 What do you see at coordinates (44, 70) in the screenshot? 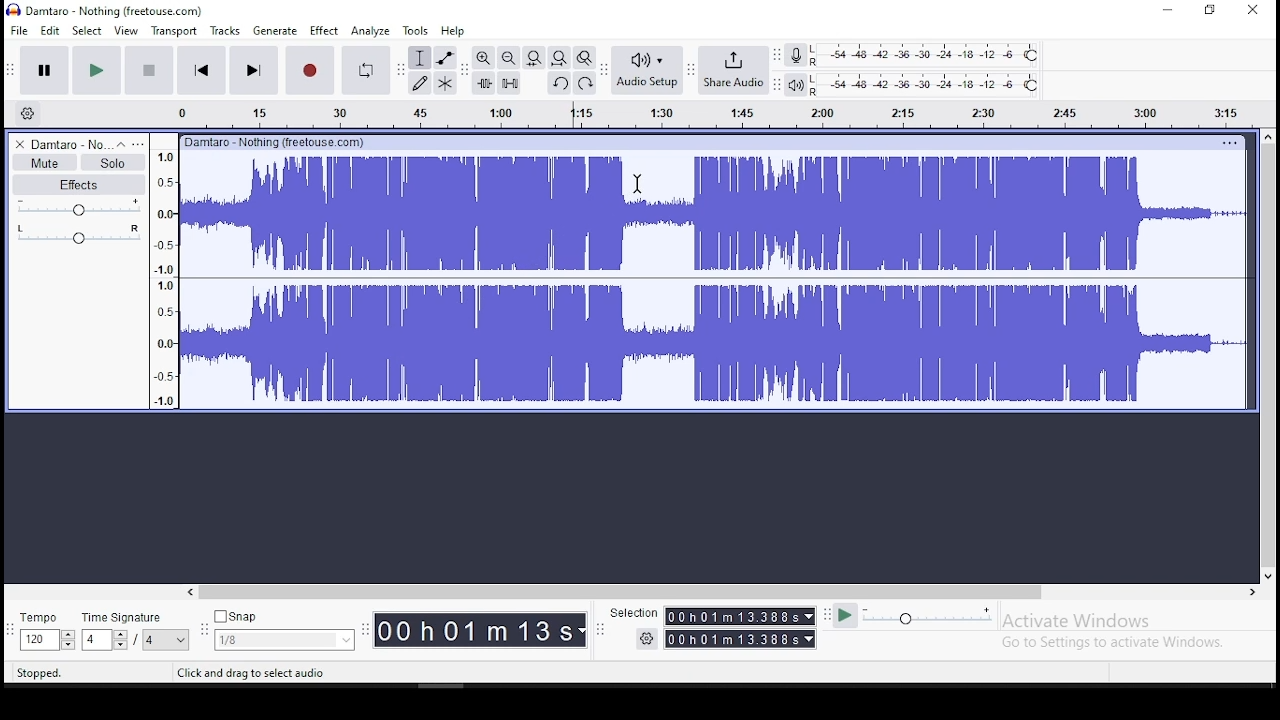
I see `pause` at bounding box center [44, 70].